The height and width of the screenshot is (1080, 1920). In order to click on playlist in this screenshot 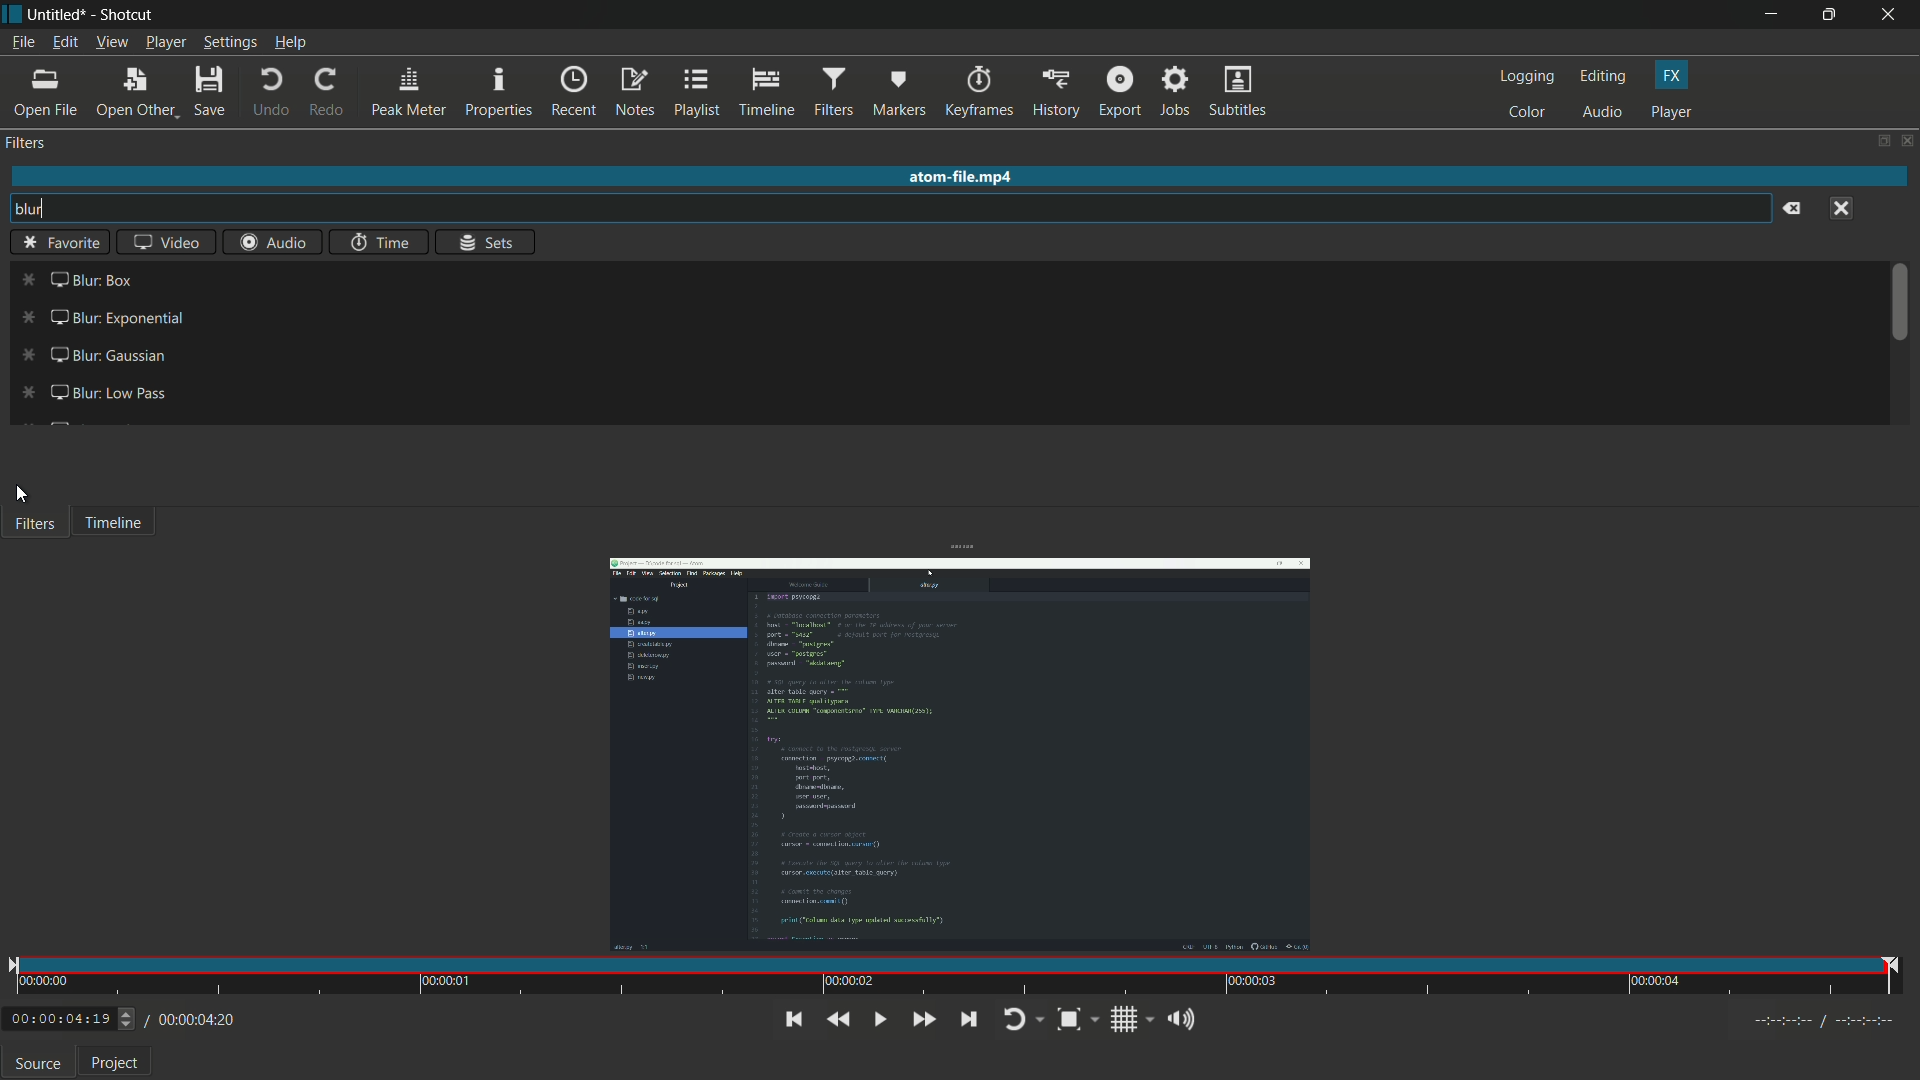, I will do `click(695, 91)`.